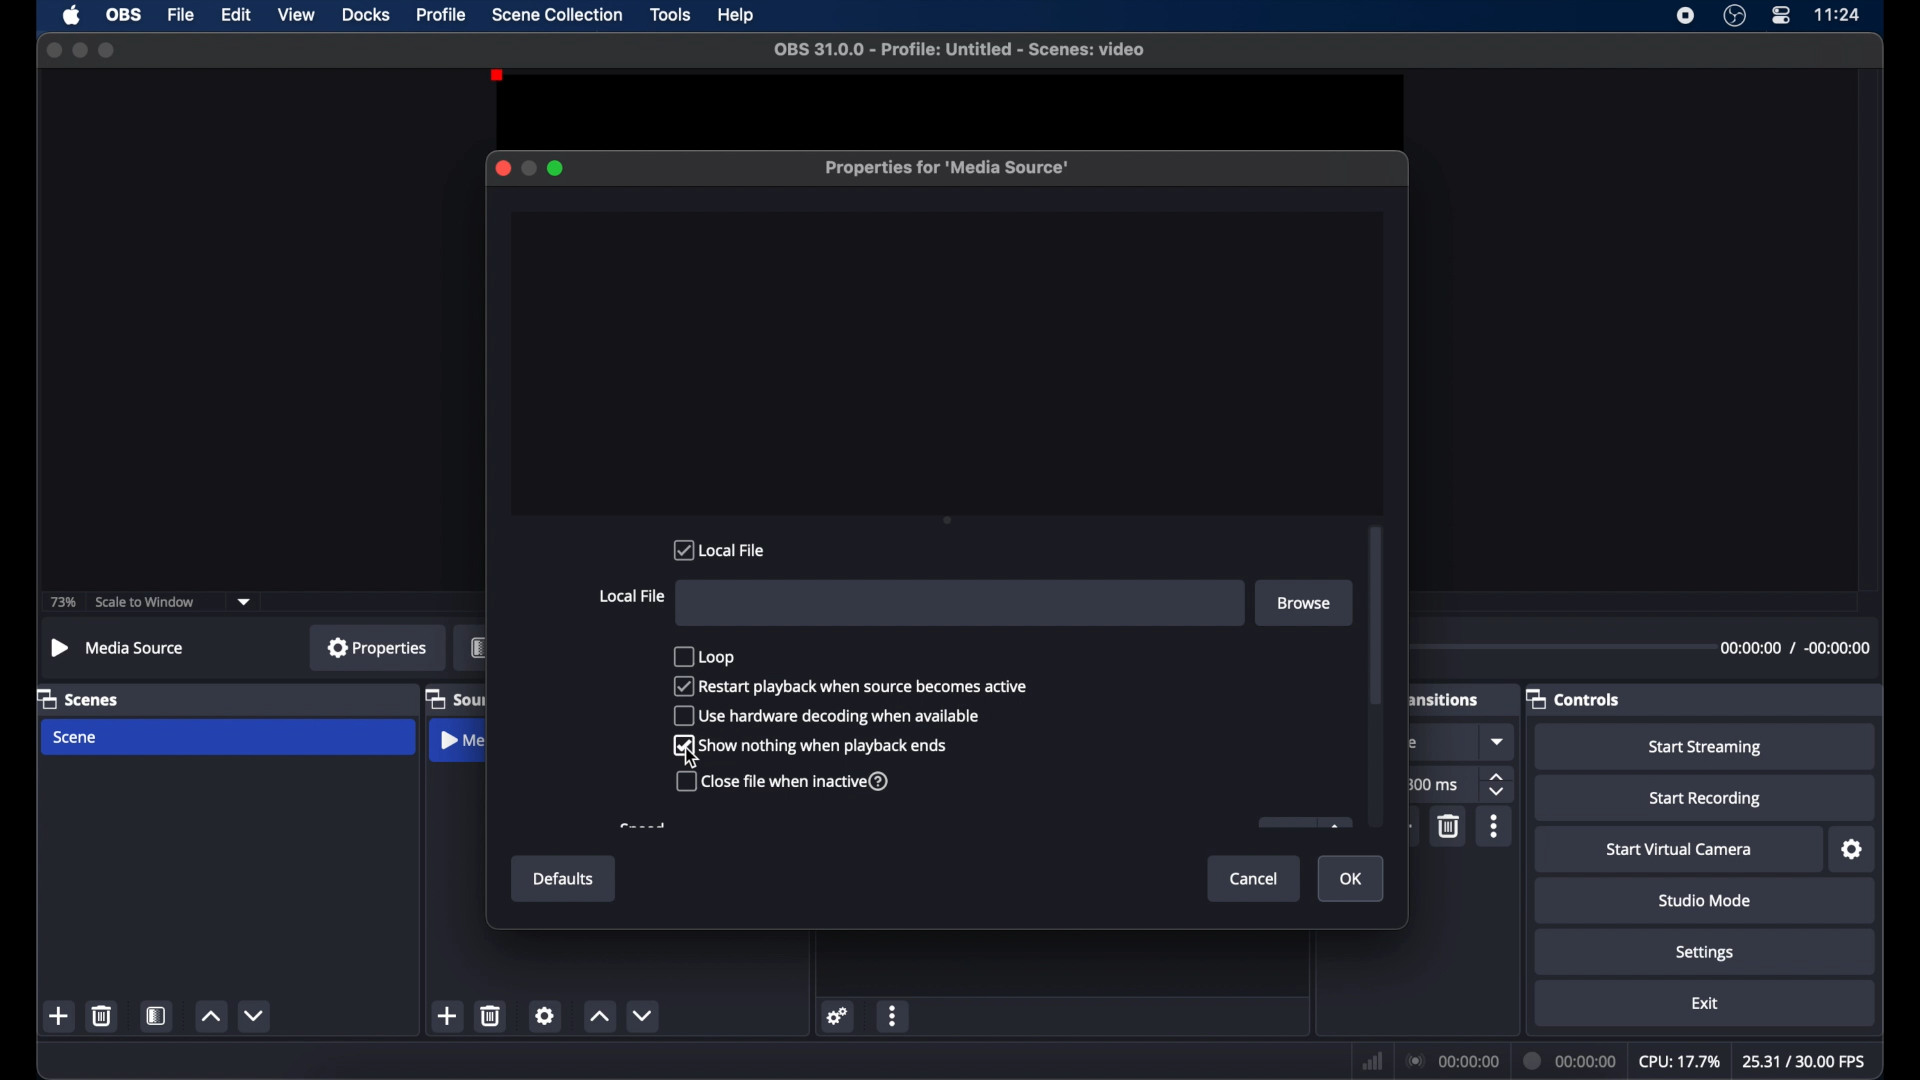  Describe the element at coordinates (1409, 743) in the screenshot. I see `obscure icon` at that location.